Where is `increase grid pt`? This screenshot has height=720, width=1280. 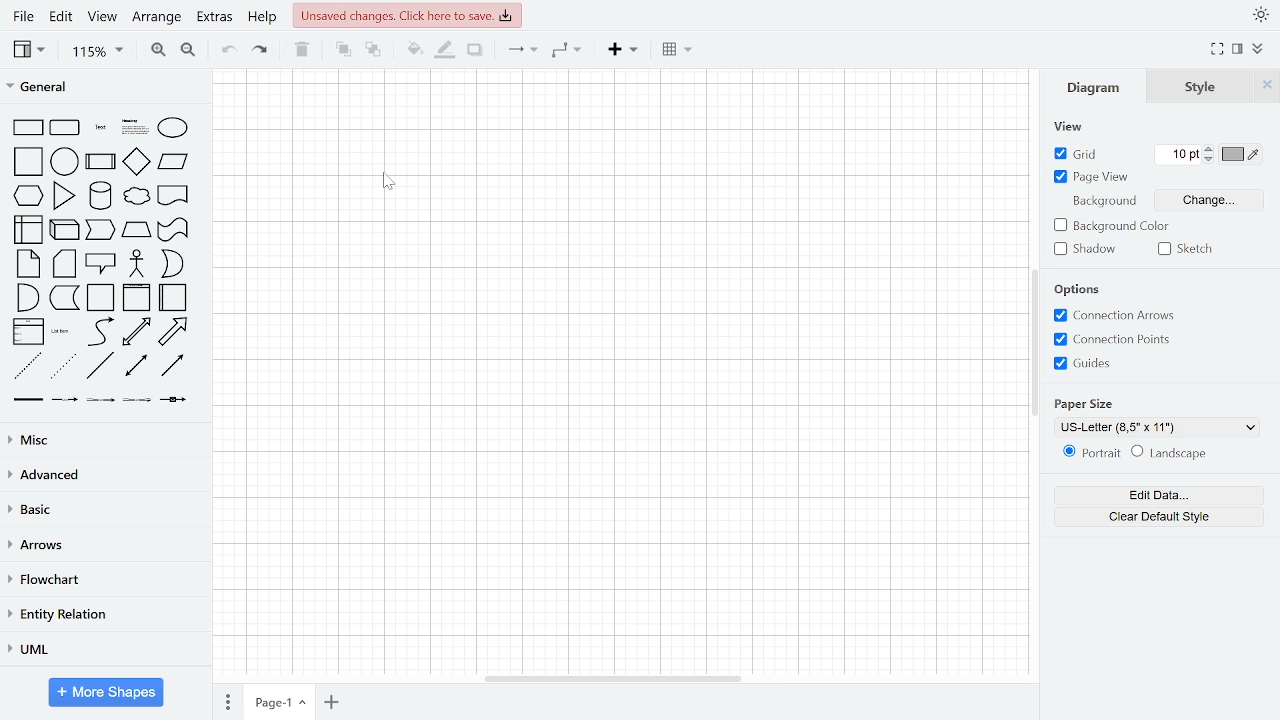
increase grid pt is located at coordinates (1211, 149).